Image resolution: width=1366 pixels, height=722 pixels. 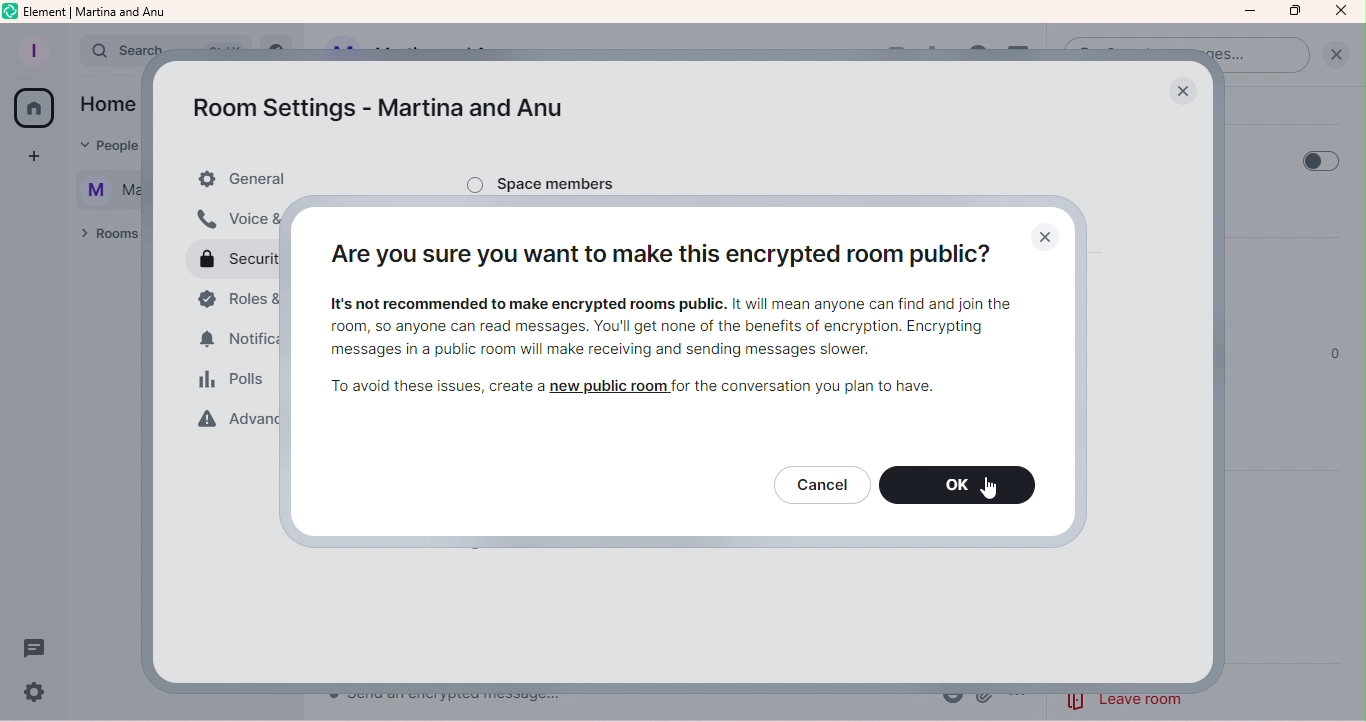 What do you see at coordinates (1296, 11) in the screenshot?
I see `Maximize` at bounding box center [1296, 11].